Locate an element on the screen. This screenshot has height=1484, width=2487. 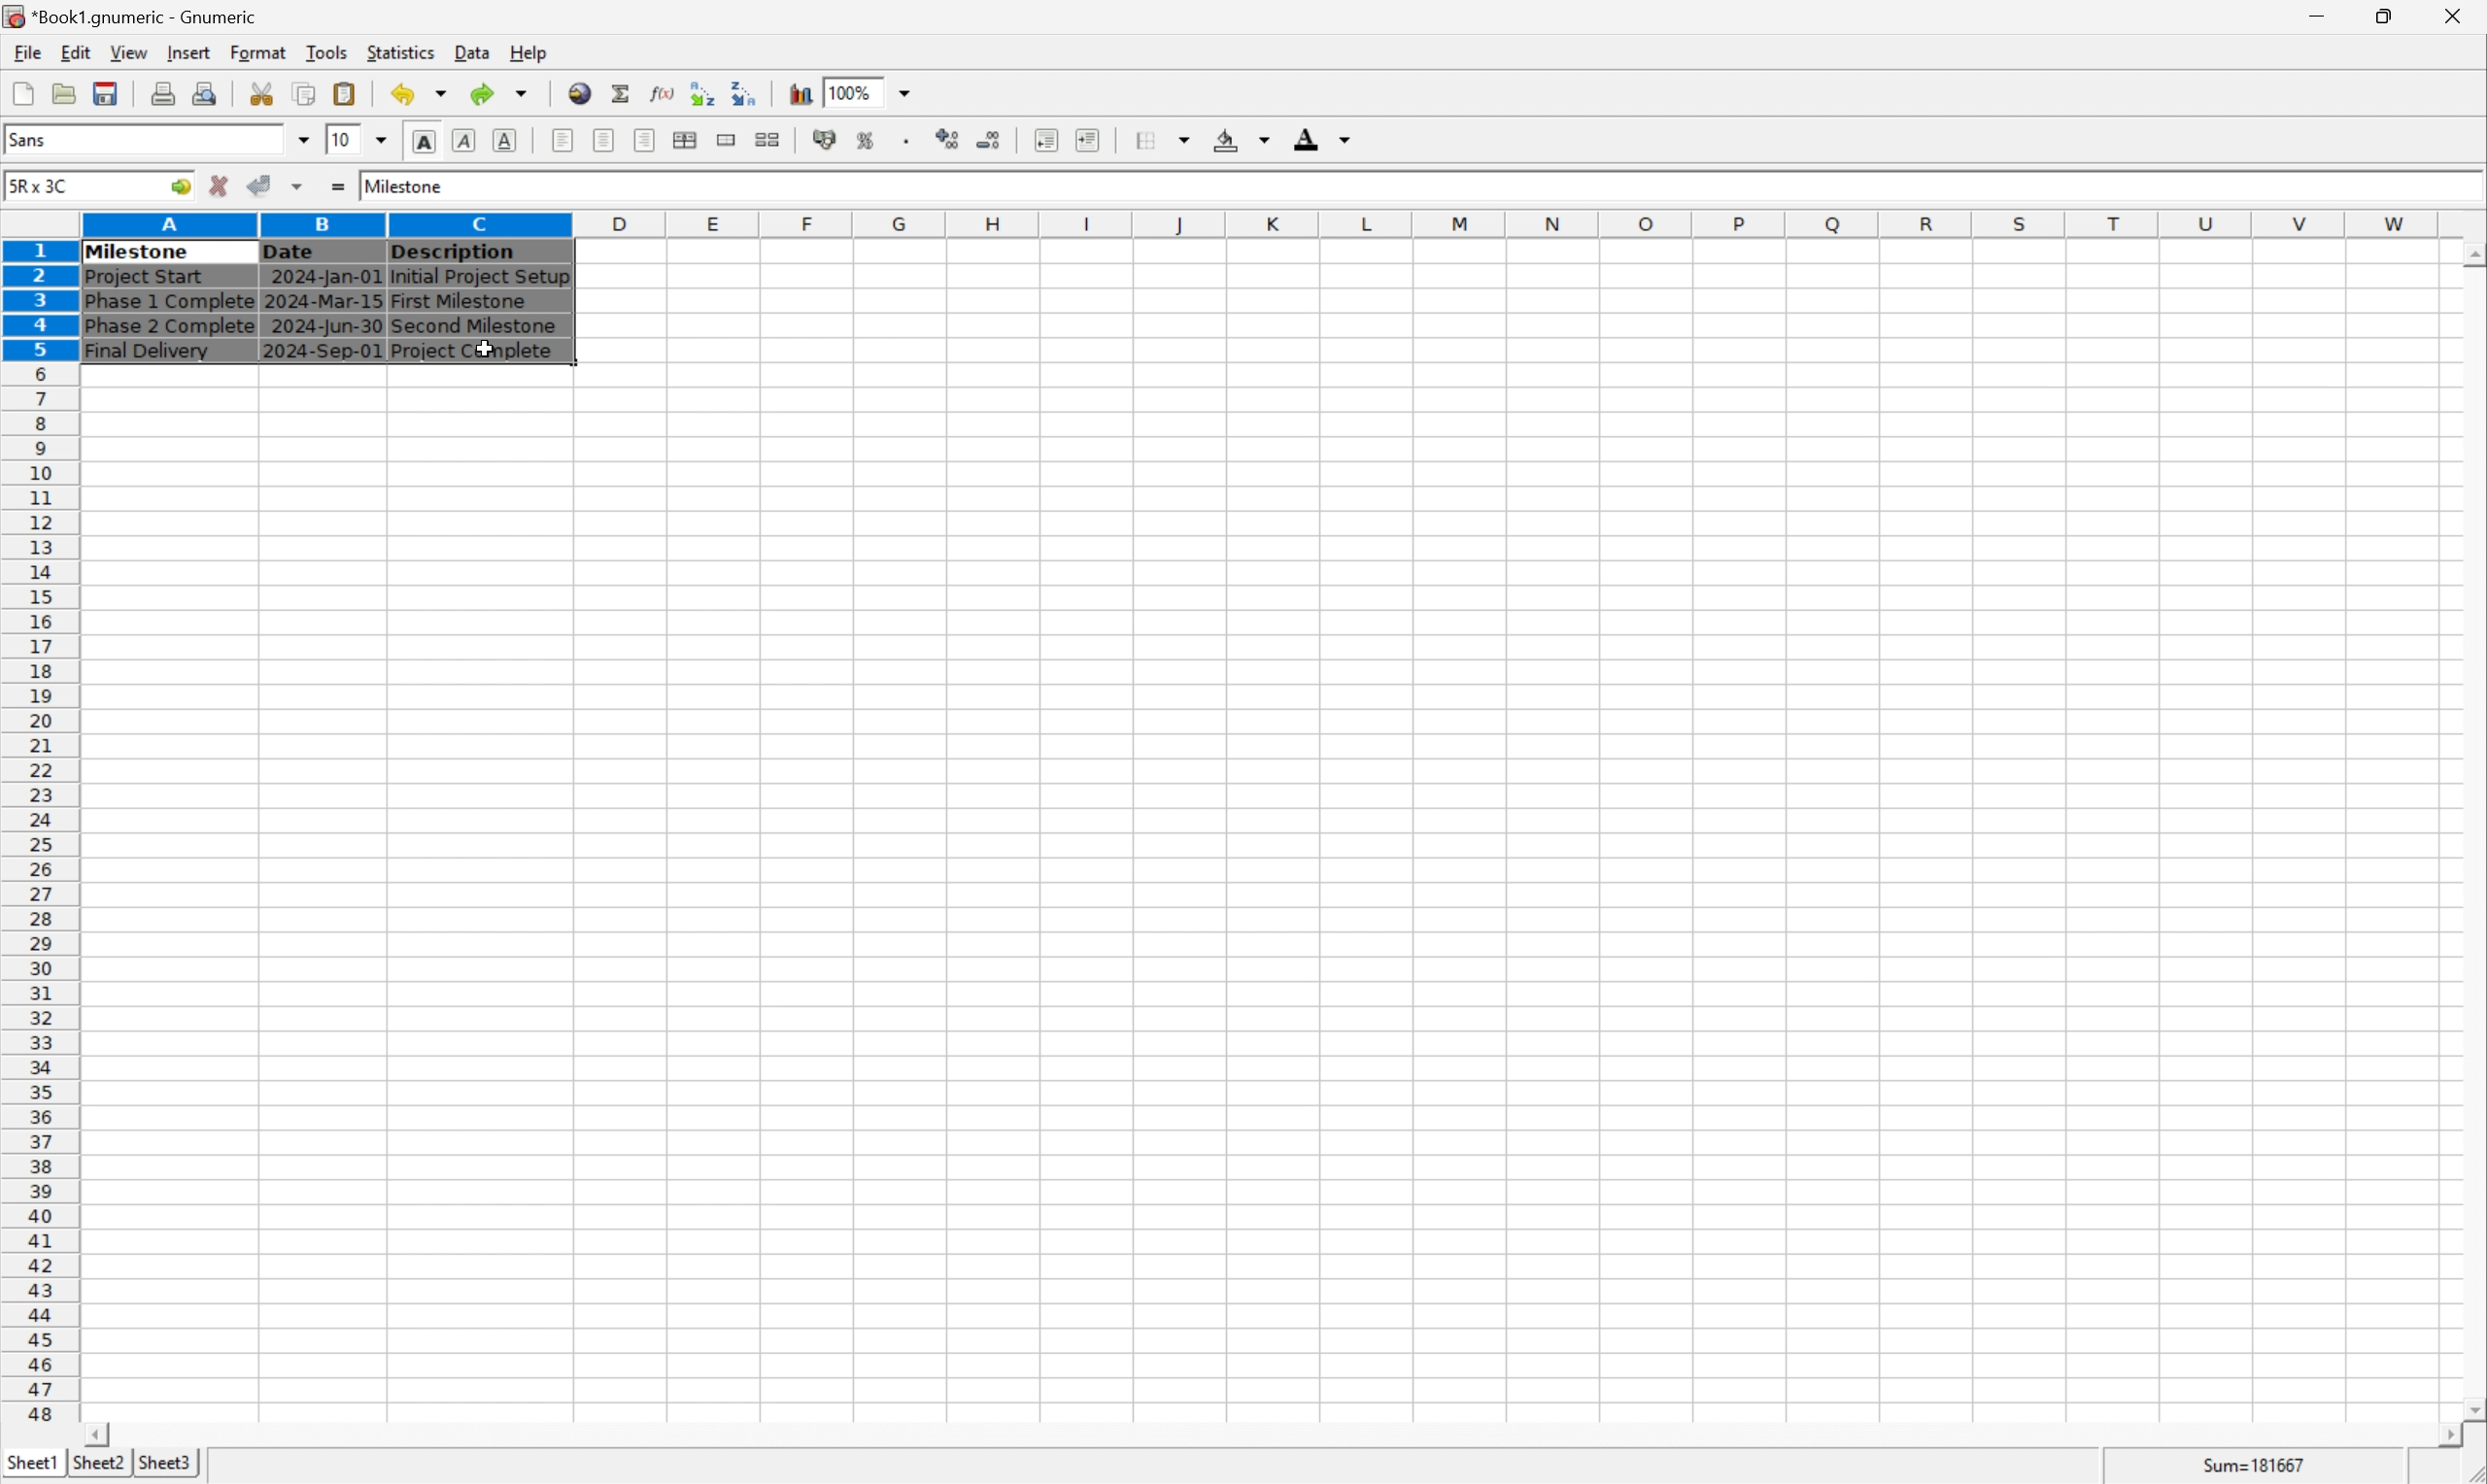
Sans is located at coordinates (33, 138).